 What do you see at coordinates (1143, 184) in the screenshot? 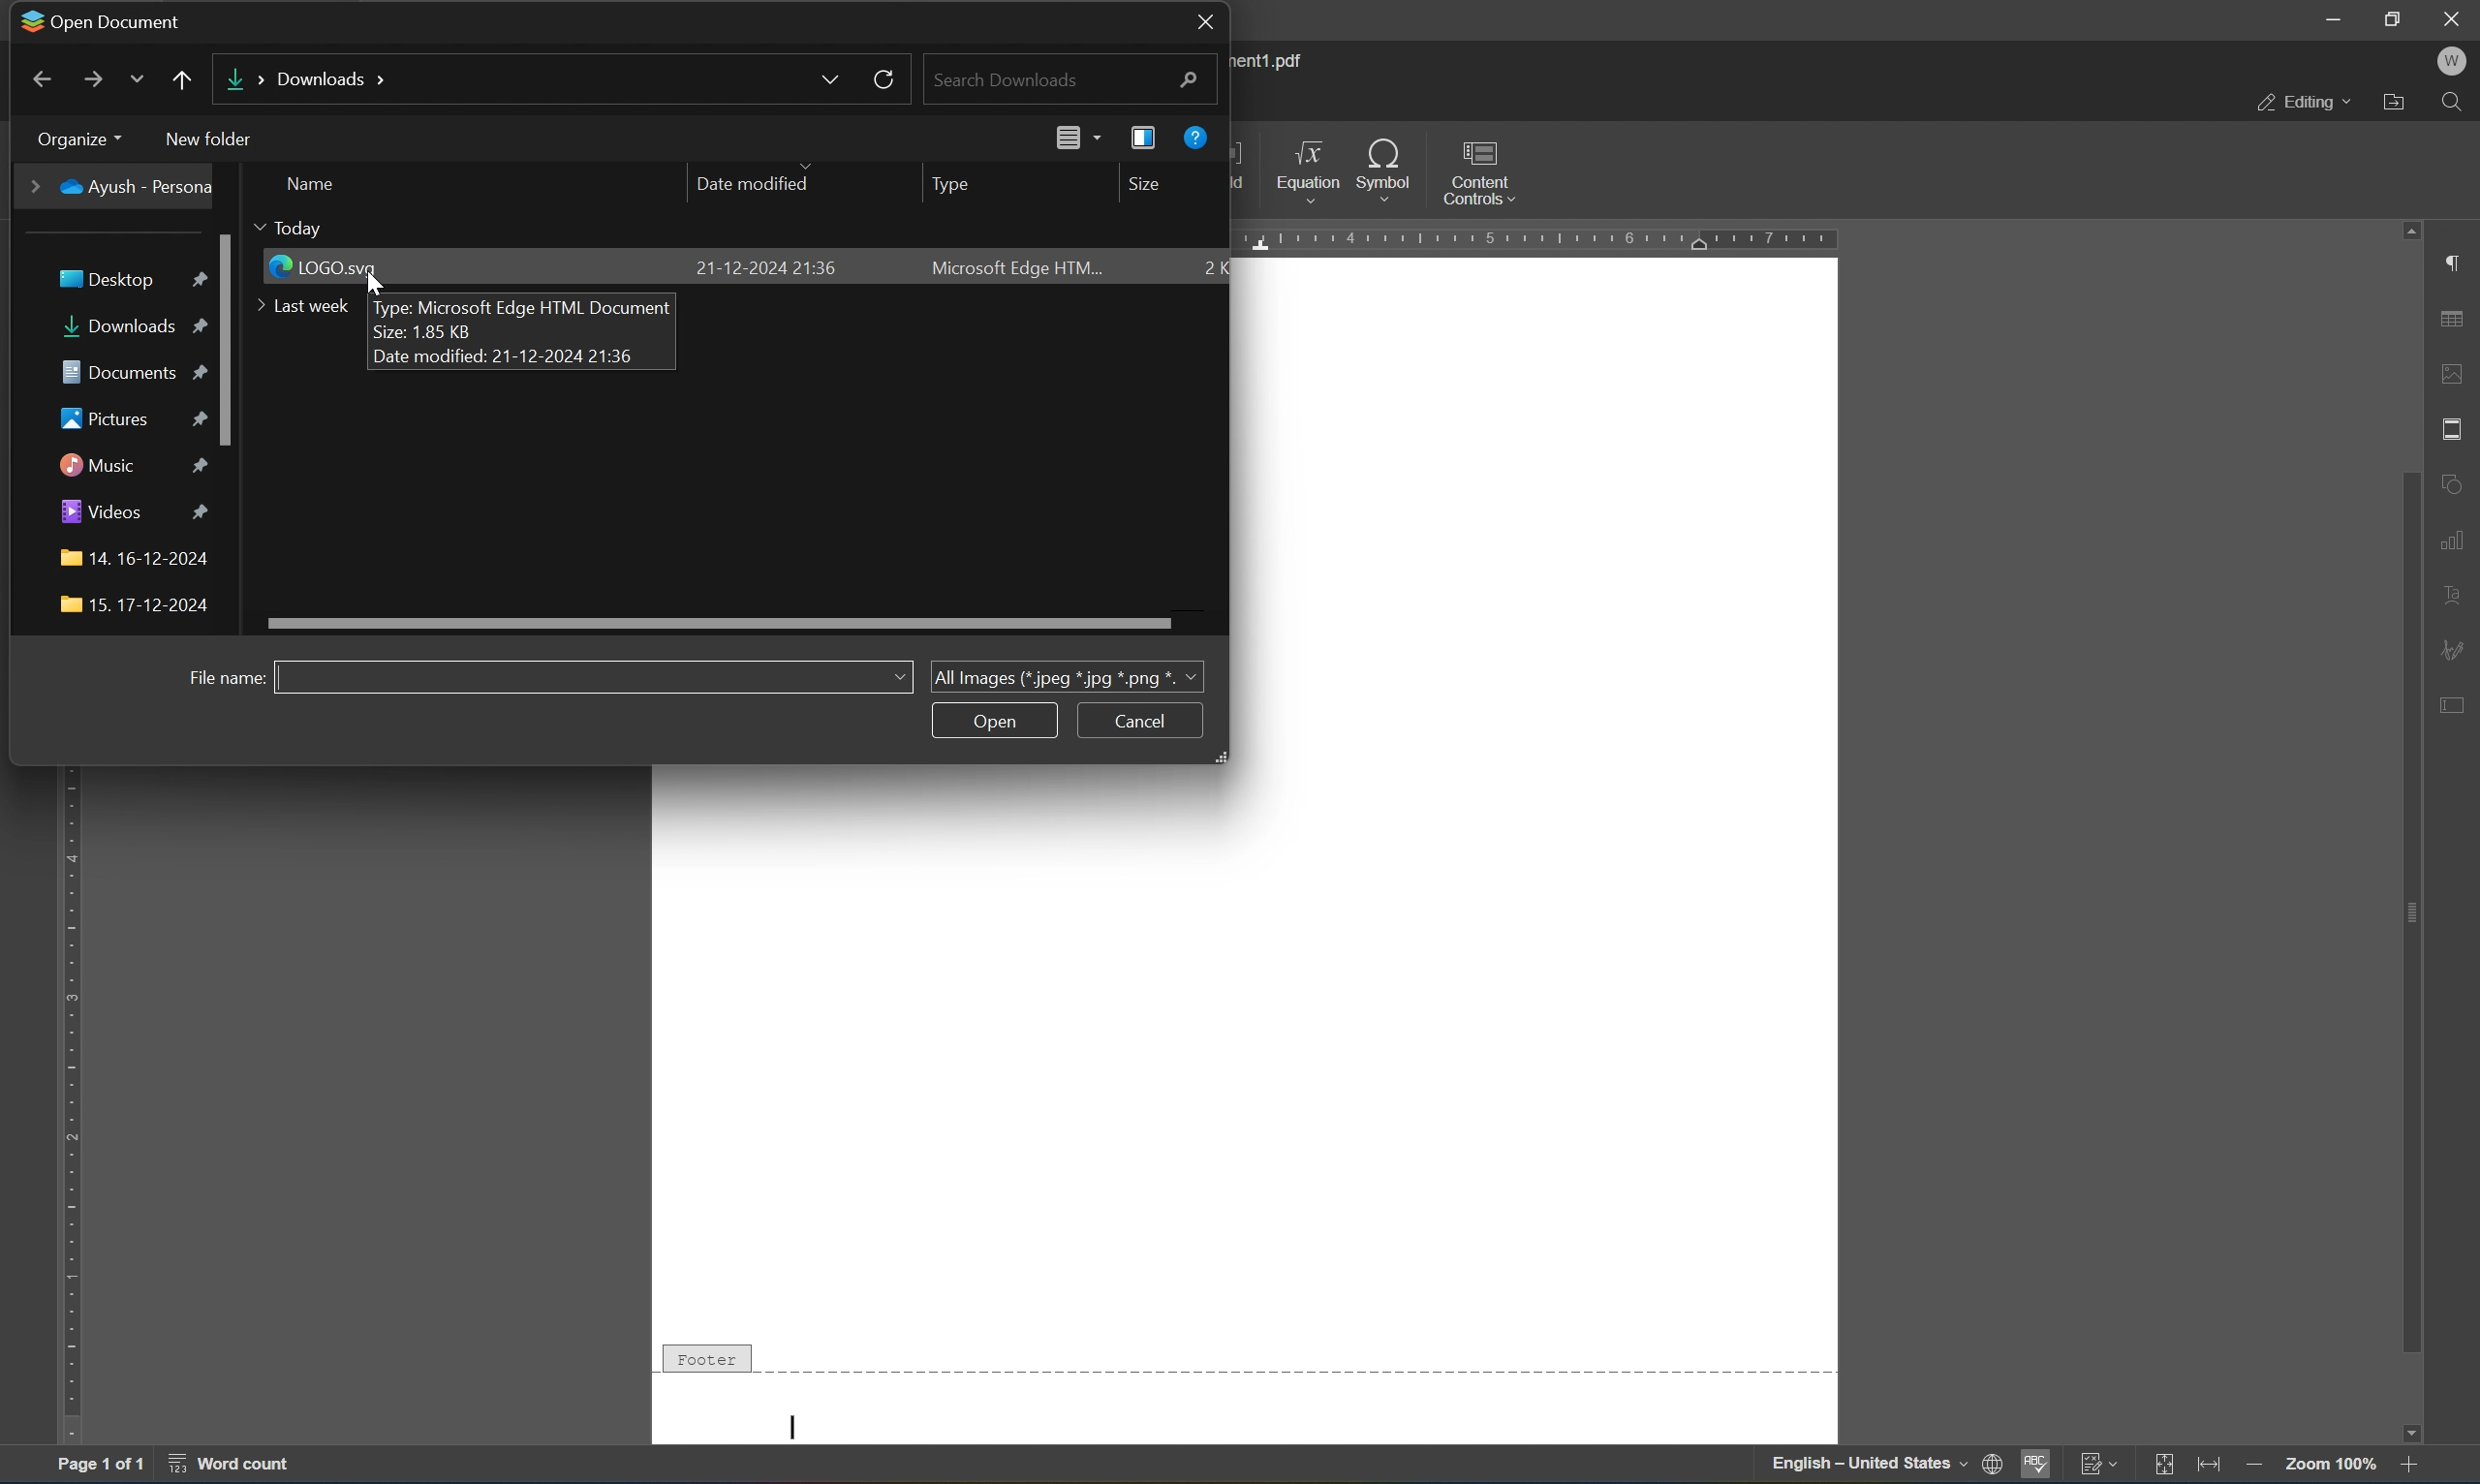
I see `size` at bounding box center [1143, 184].